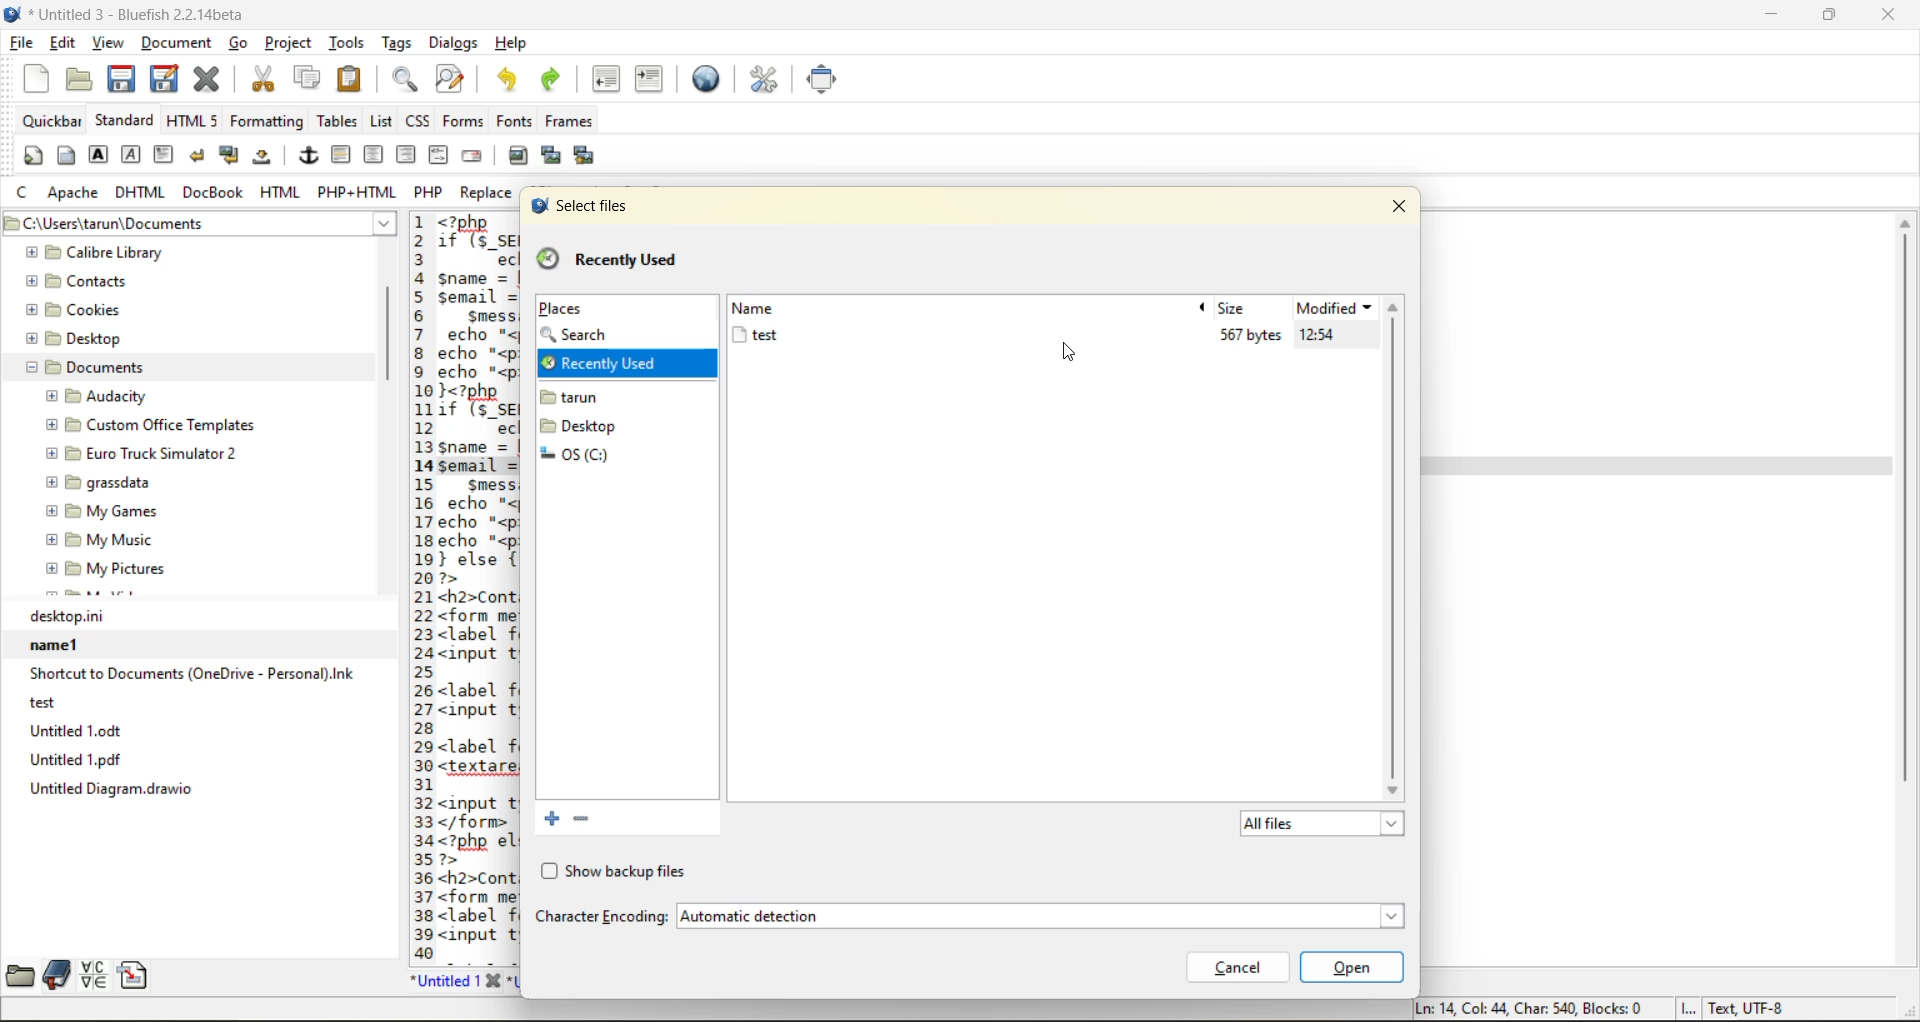 This screenshot has width=1920, height=1022. I want to click on tags, so click(396, 45).